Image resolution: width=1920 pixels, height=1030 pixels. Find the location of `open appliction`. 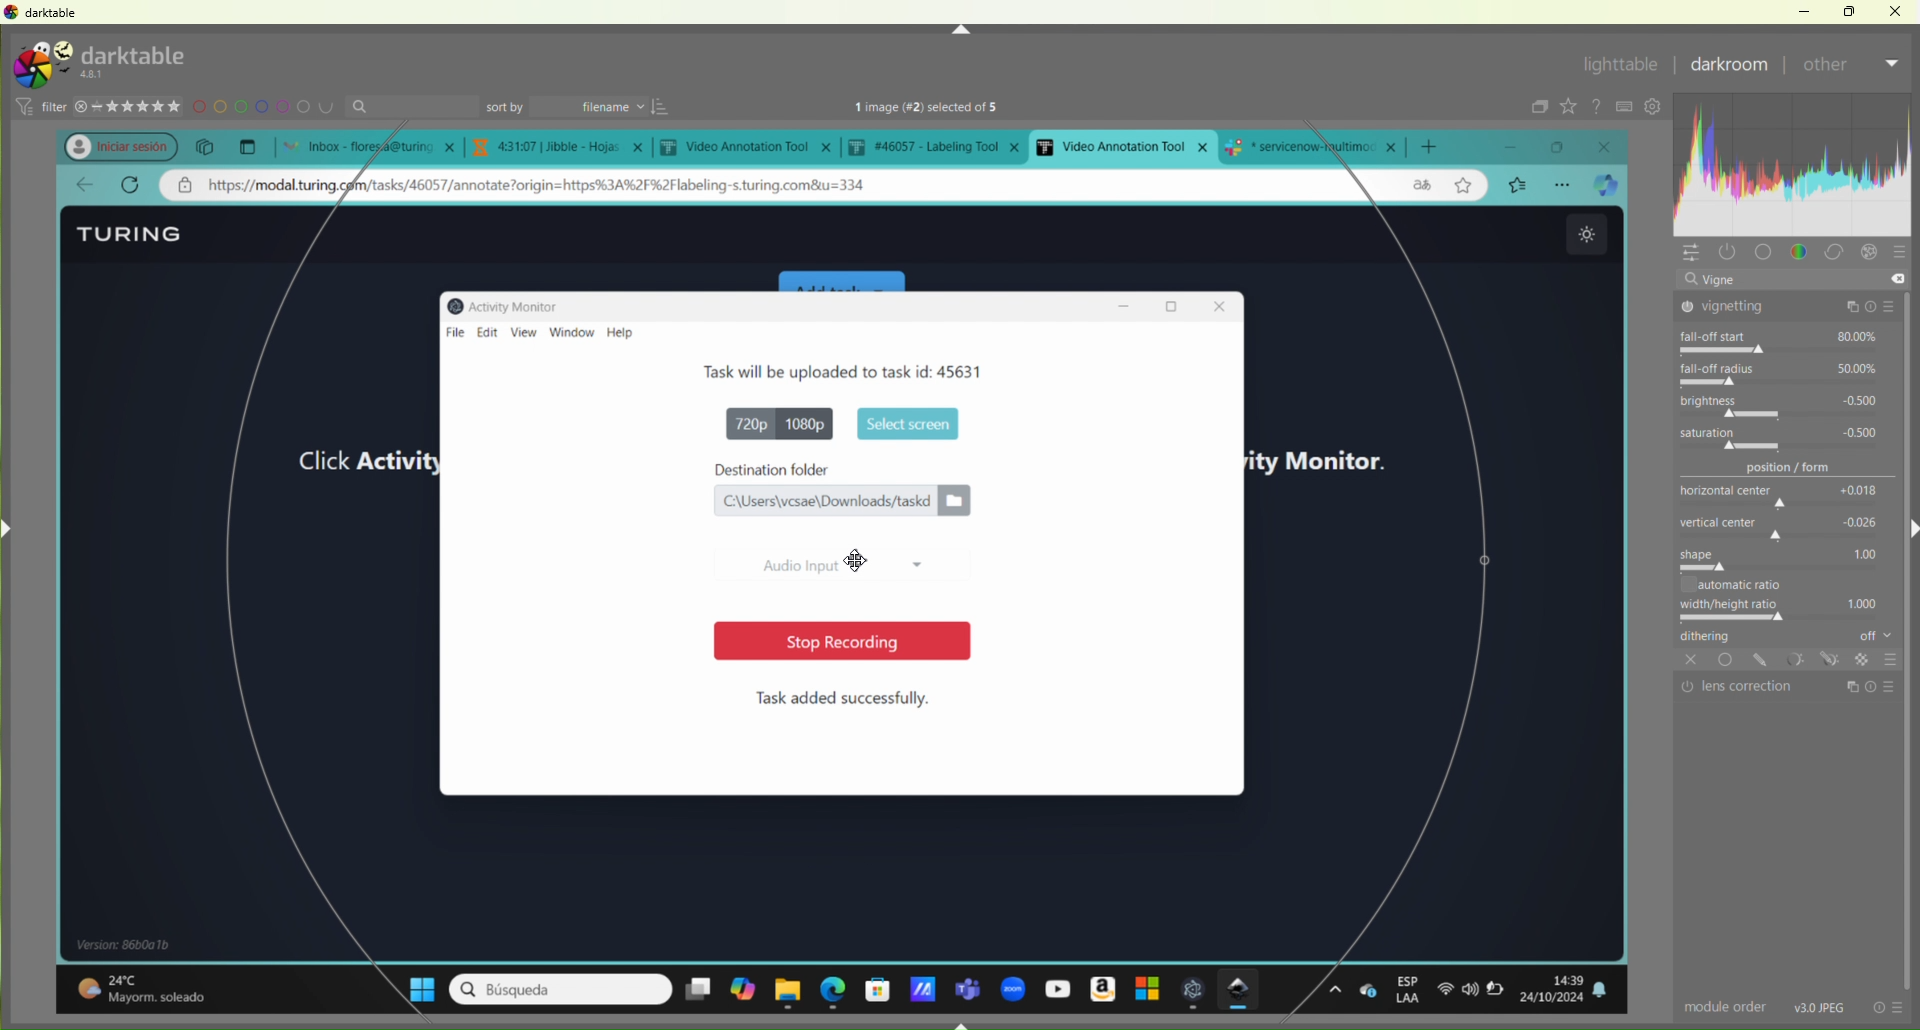

open appliction is located at coordinates (1194, 990).